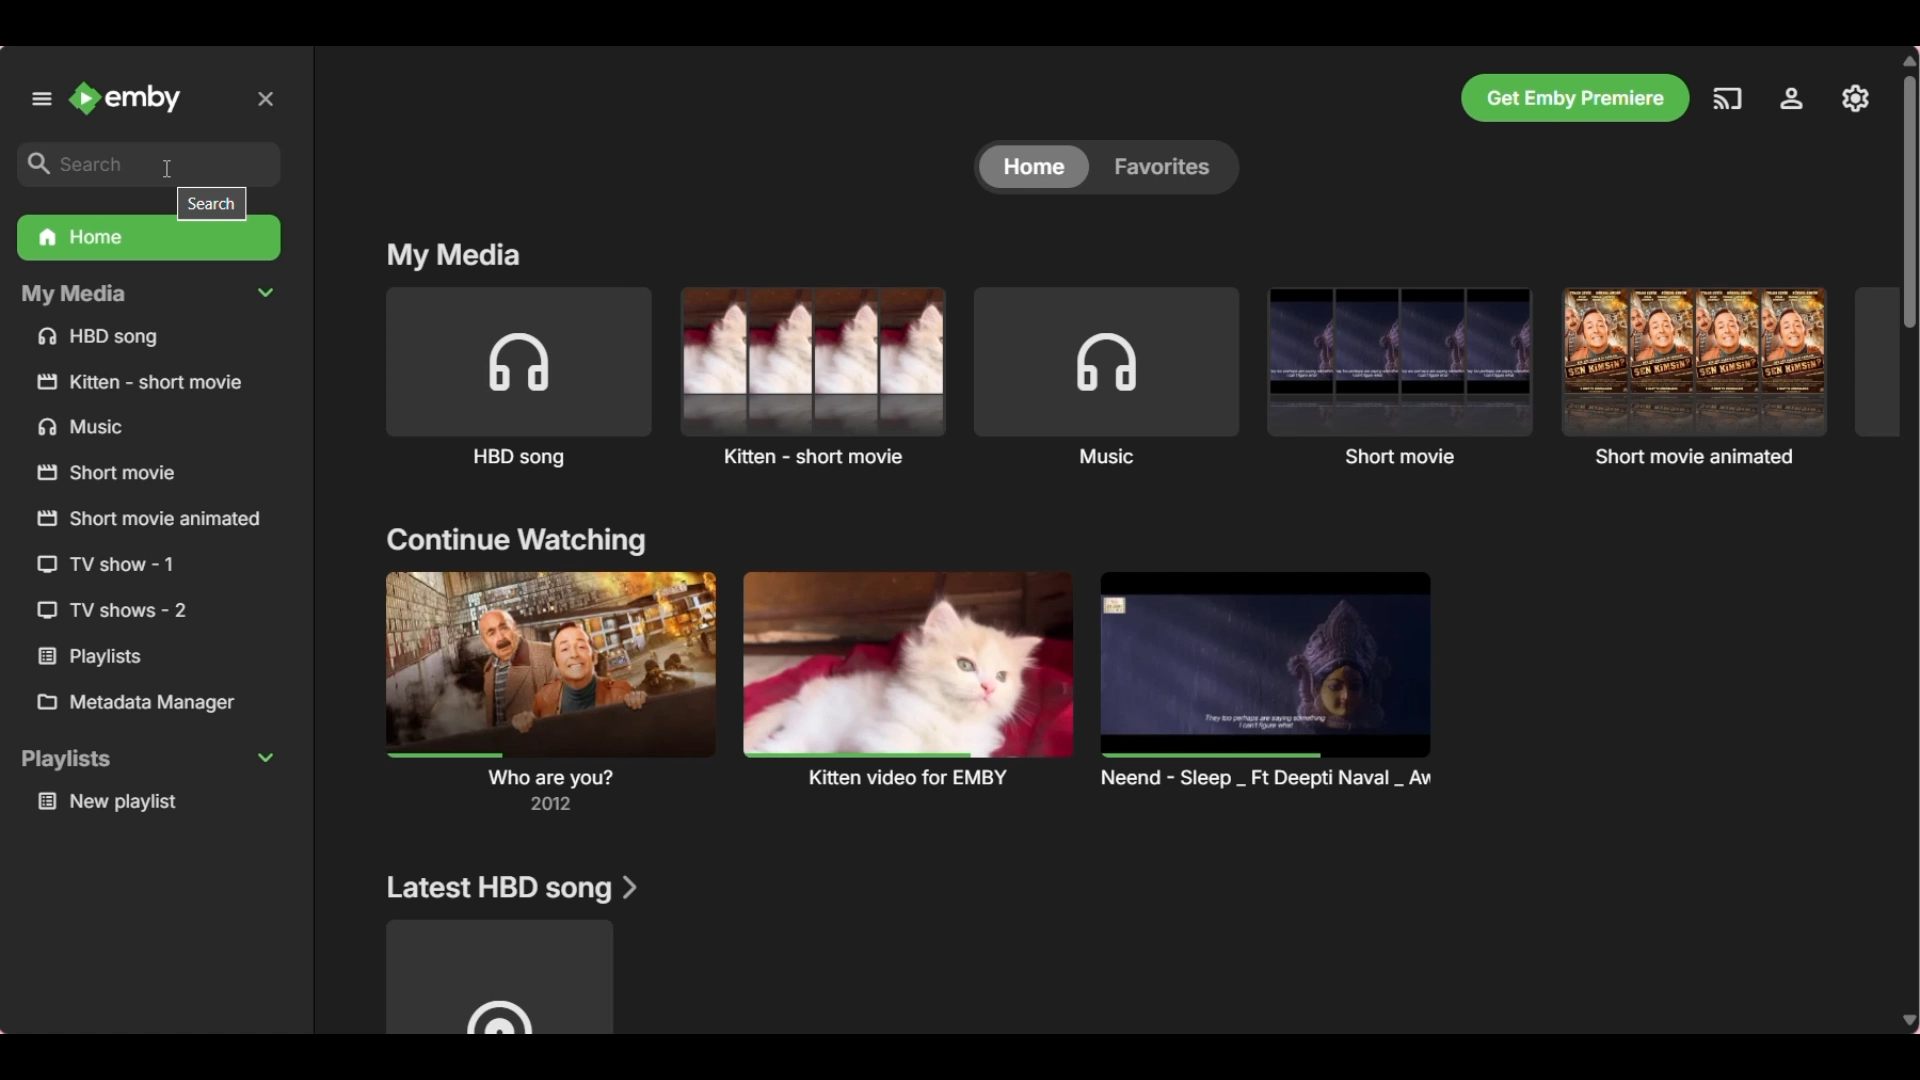  Describe the element at coordinates (148, 380) in the screenshot. I see `` at that location.